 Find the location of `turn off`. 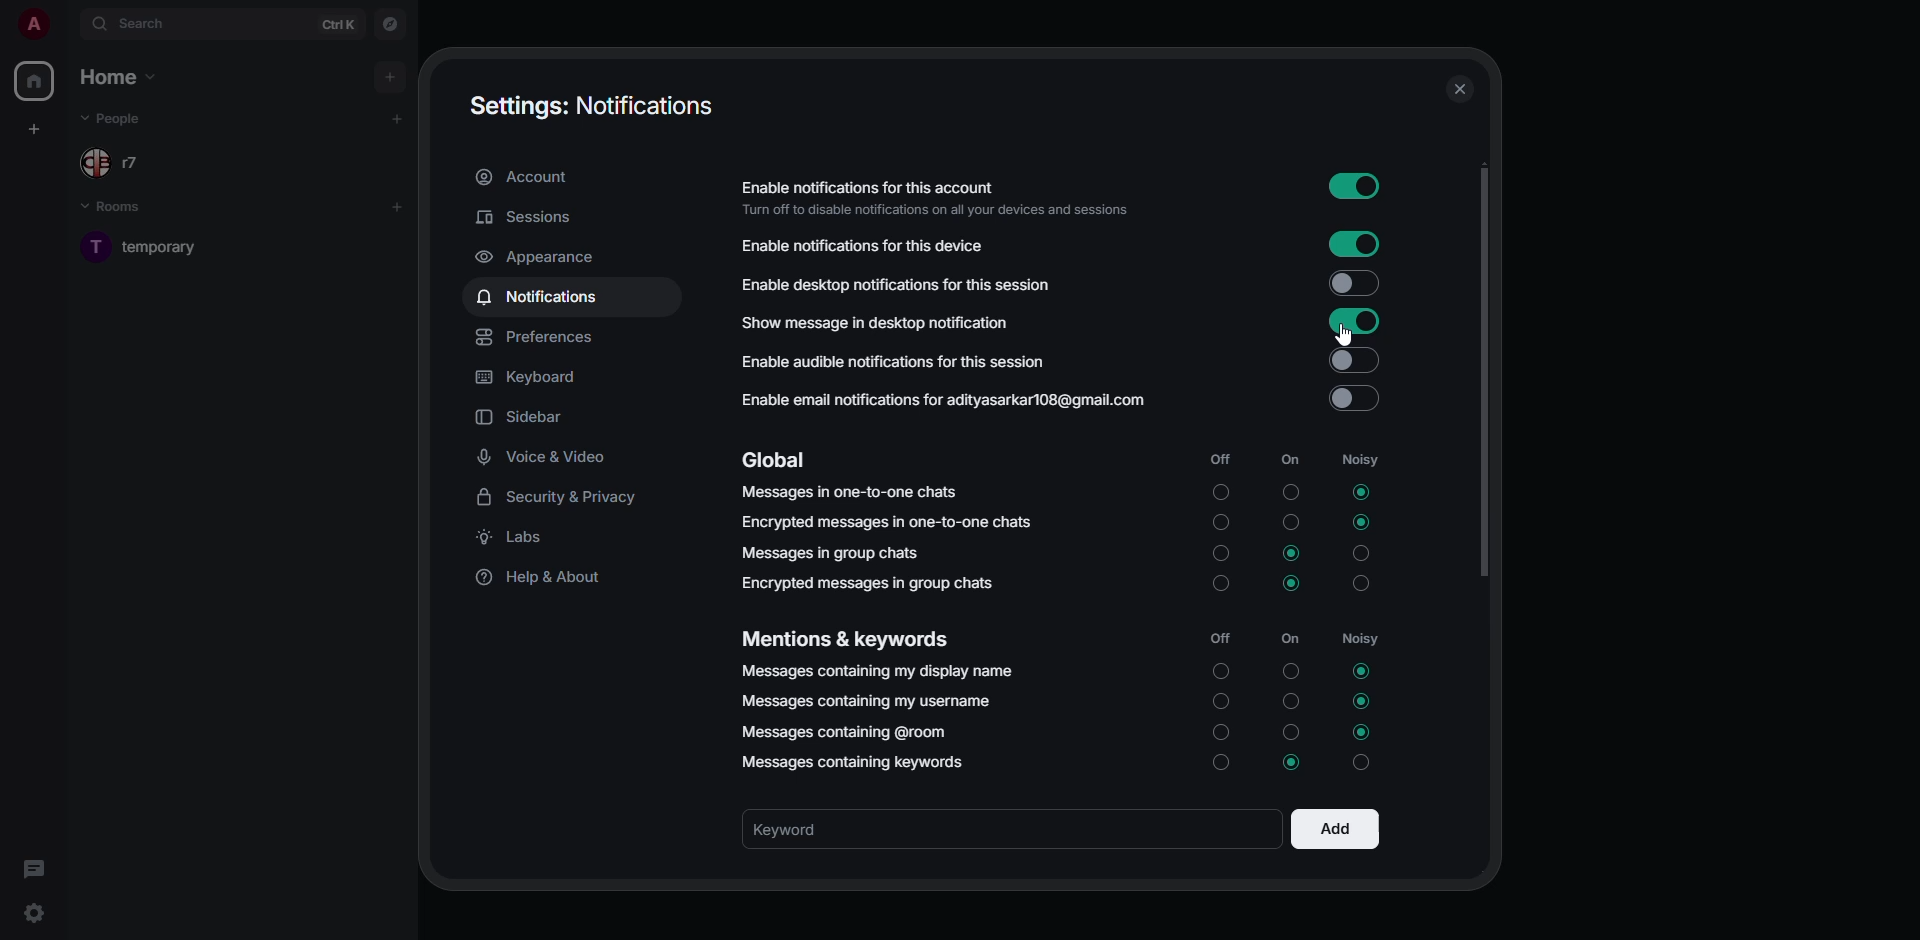

turn off is located at coordinates (1289, 524).